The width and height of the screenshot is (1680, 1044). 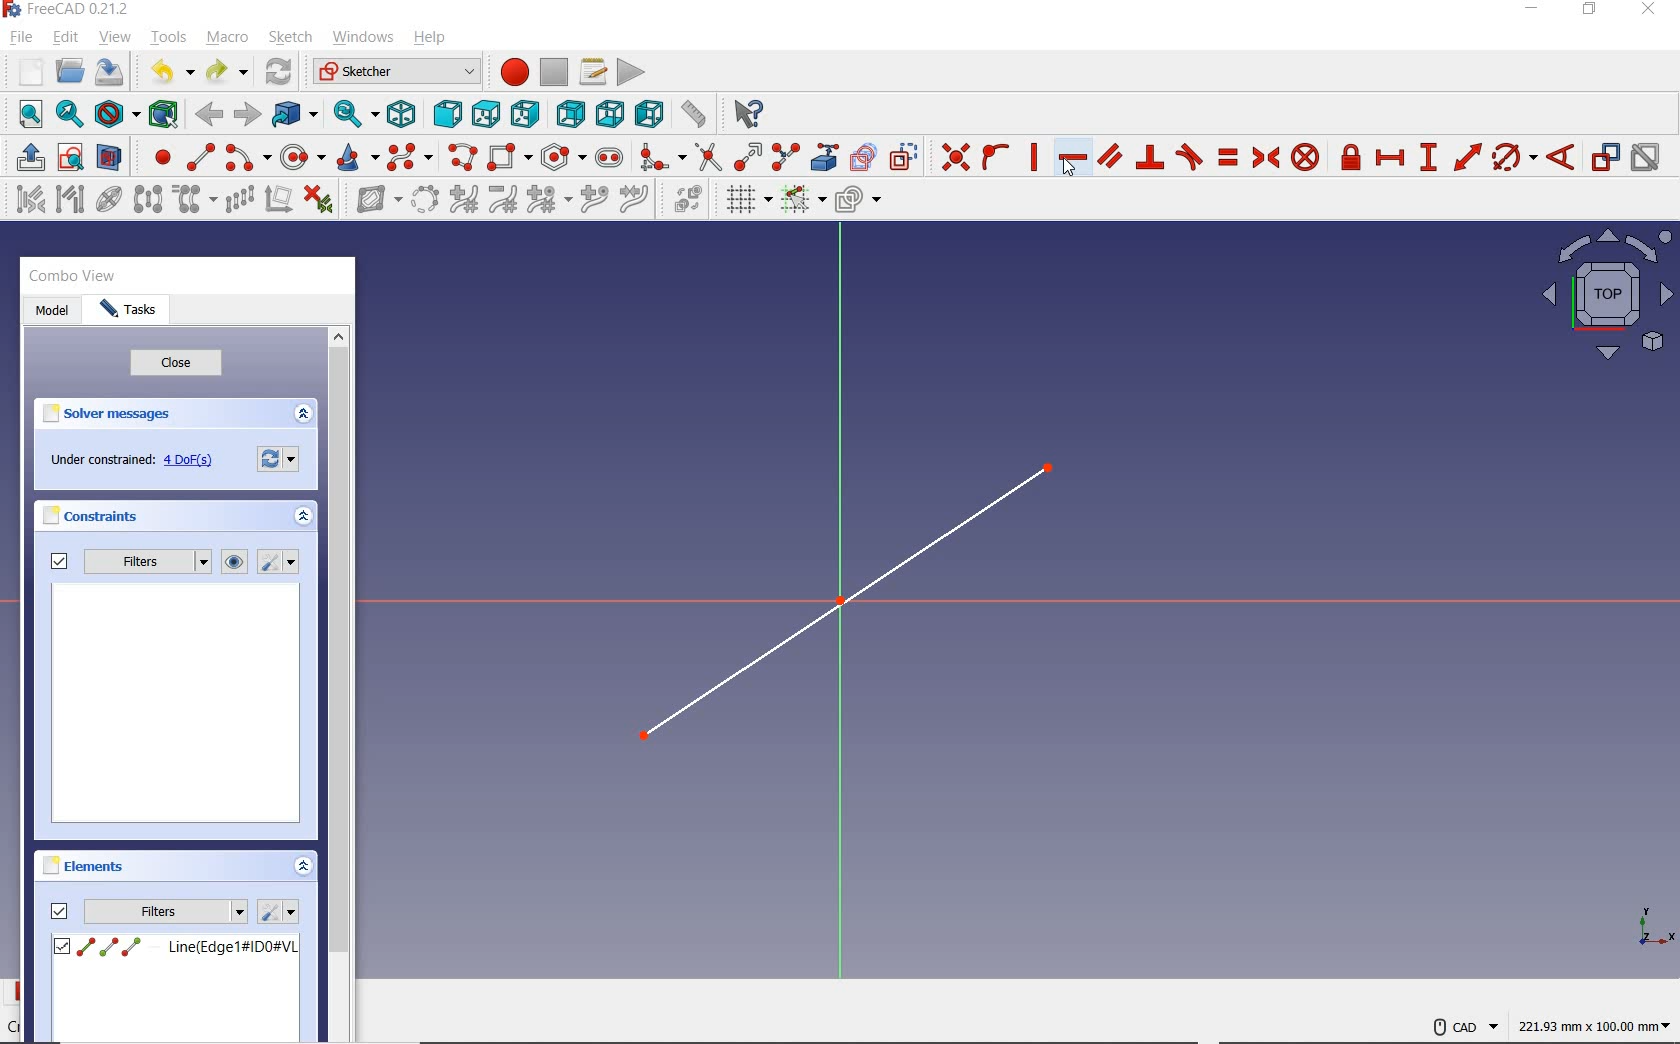 I want to click on NEW, so click(x=26, y=70).